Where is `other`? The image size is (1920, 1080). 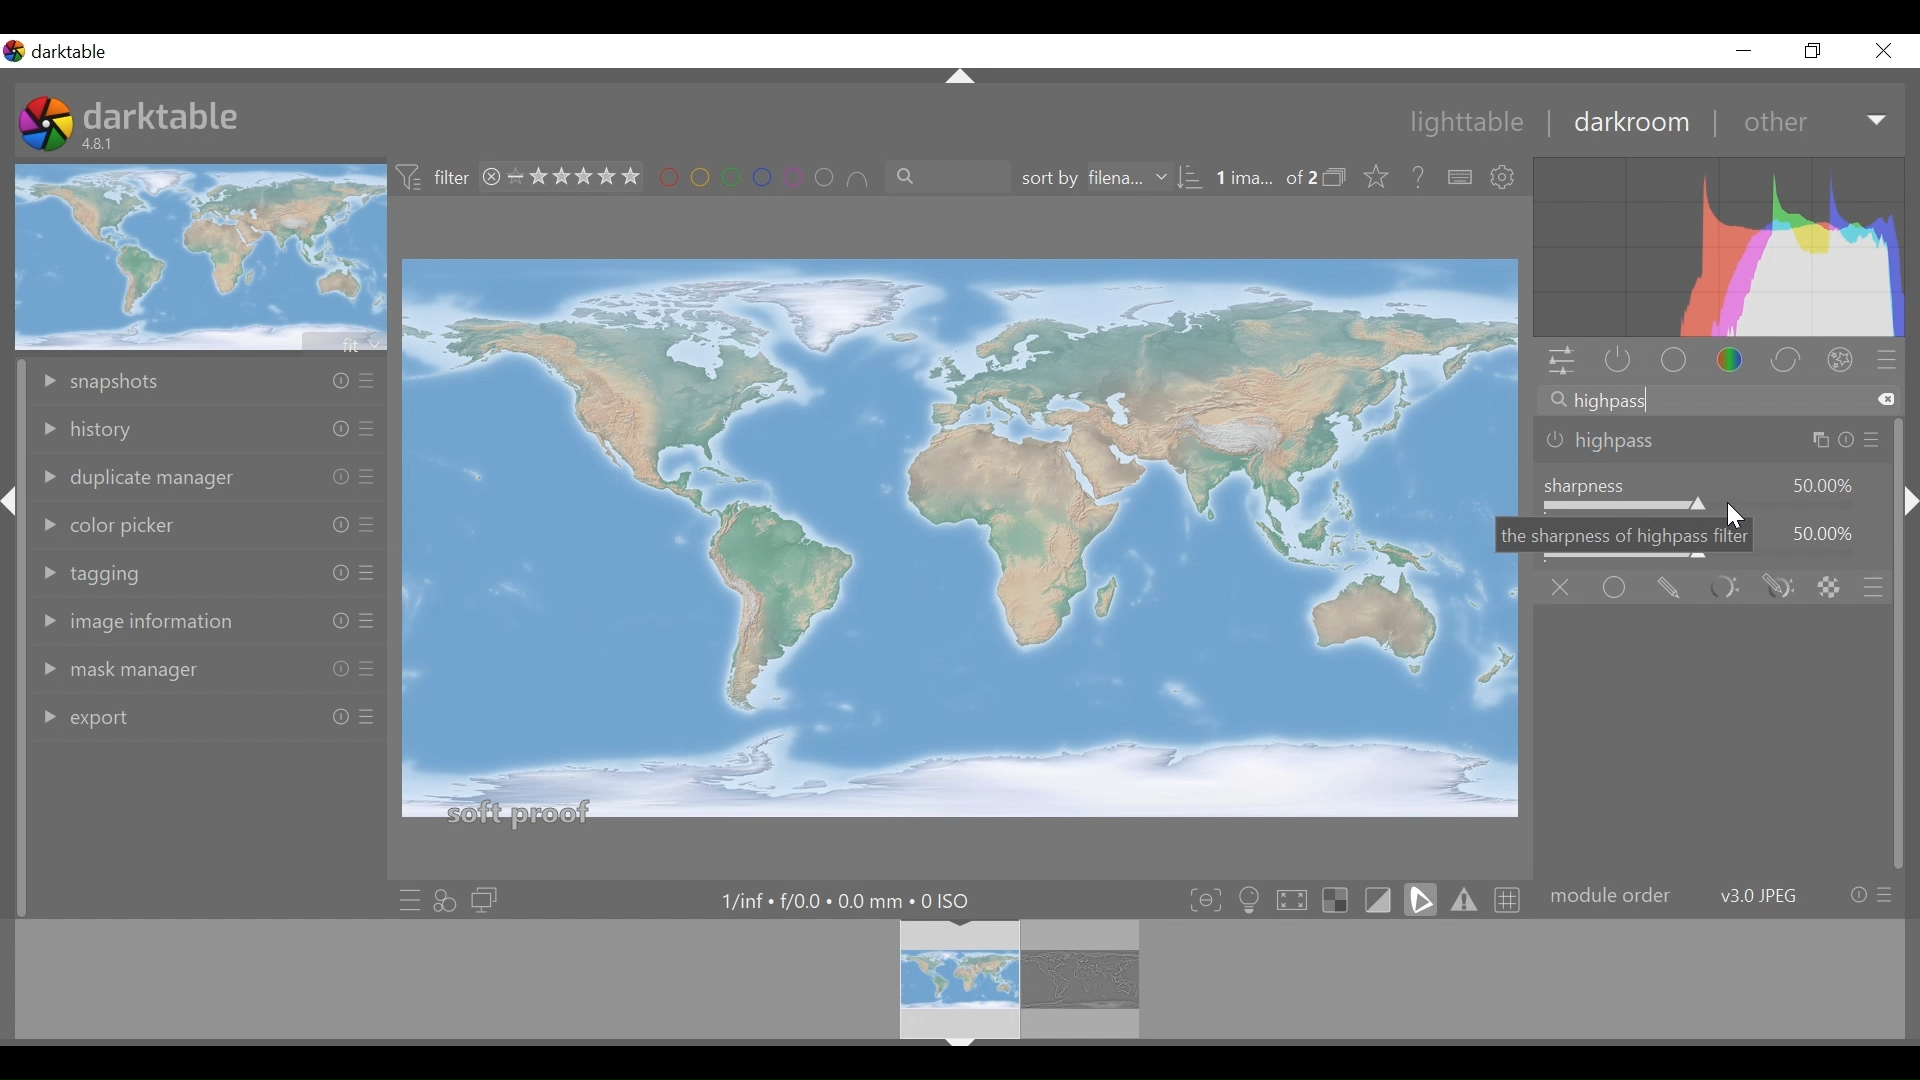
other is located at coordinates (1774, 123).